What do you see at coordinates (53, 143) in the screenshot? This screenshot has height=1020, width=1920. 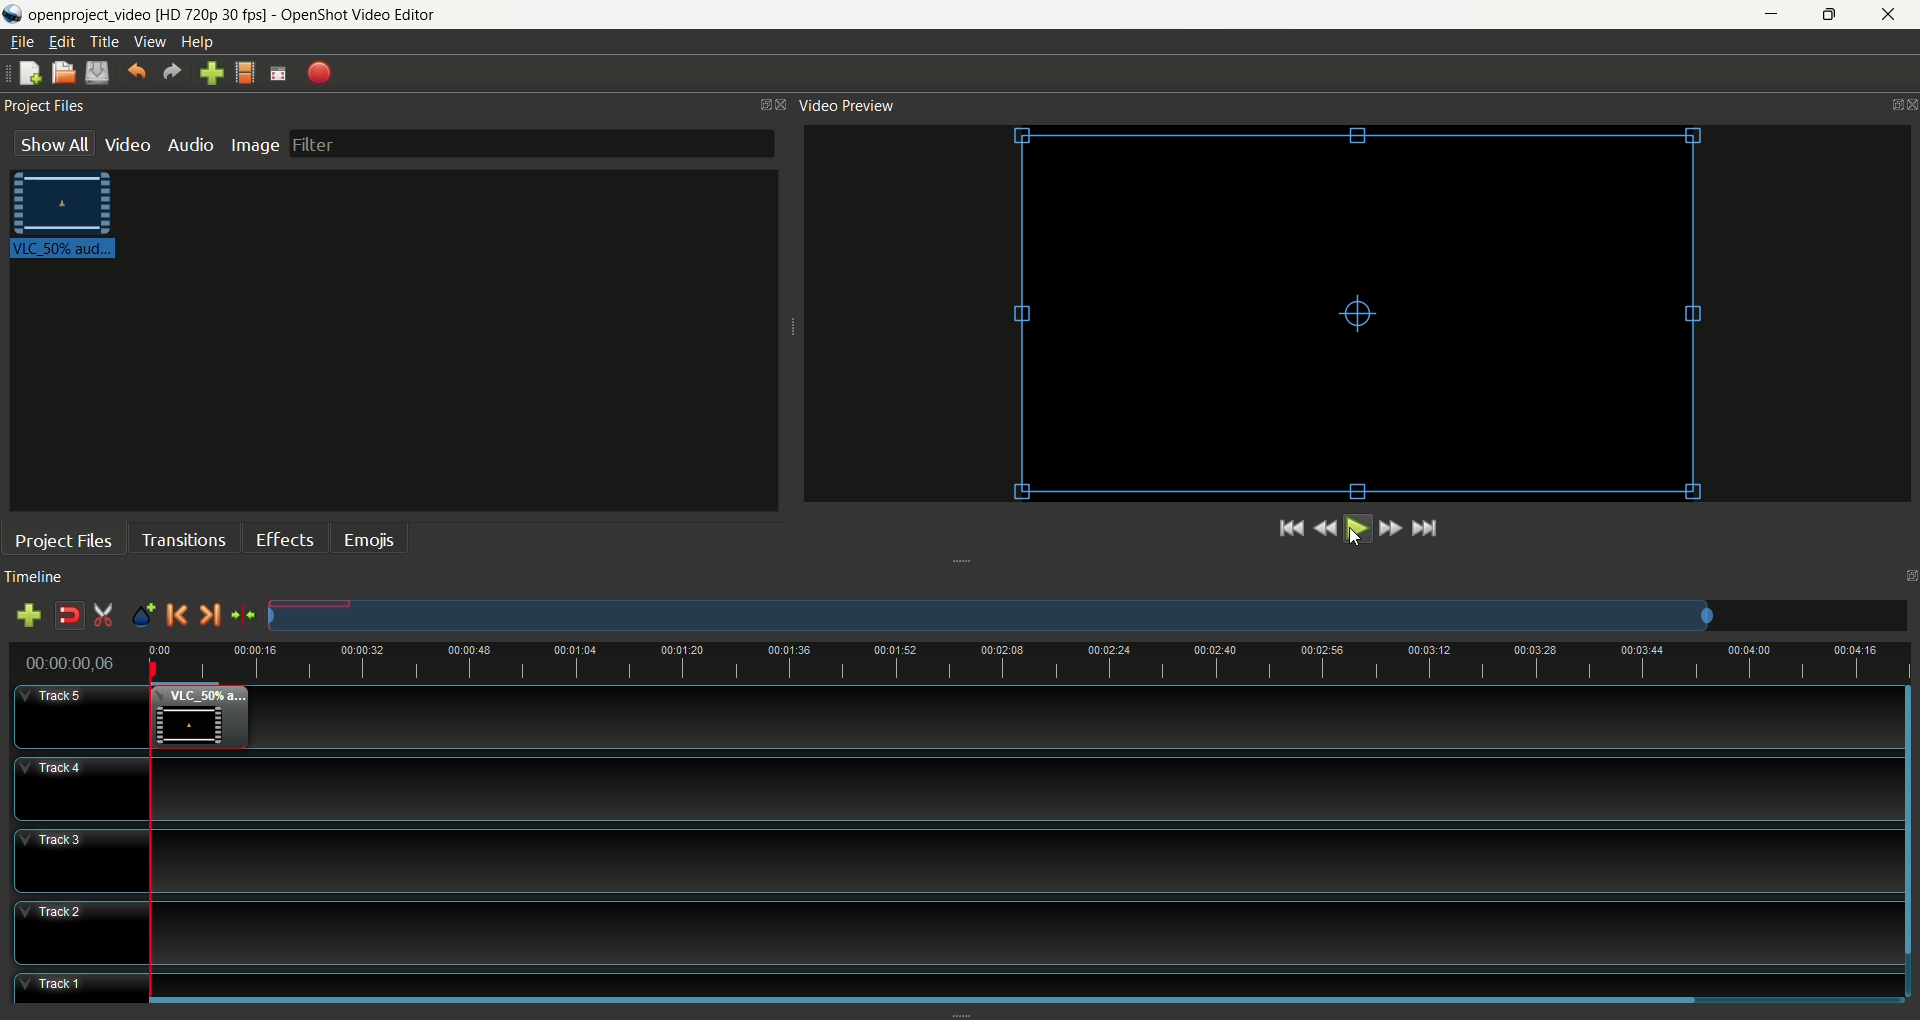 I see `show all` at bounding box center [53, 143].